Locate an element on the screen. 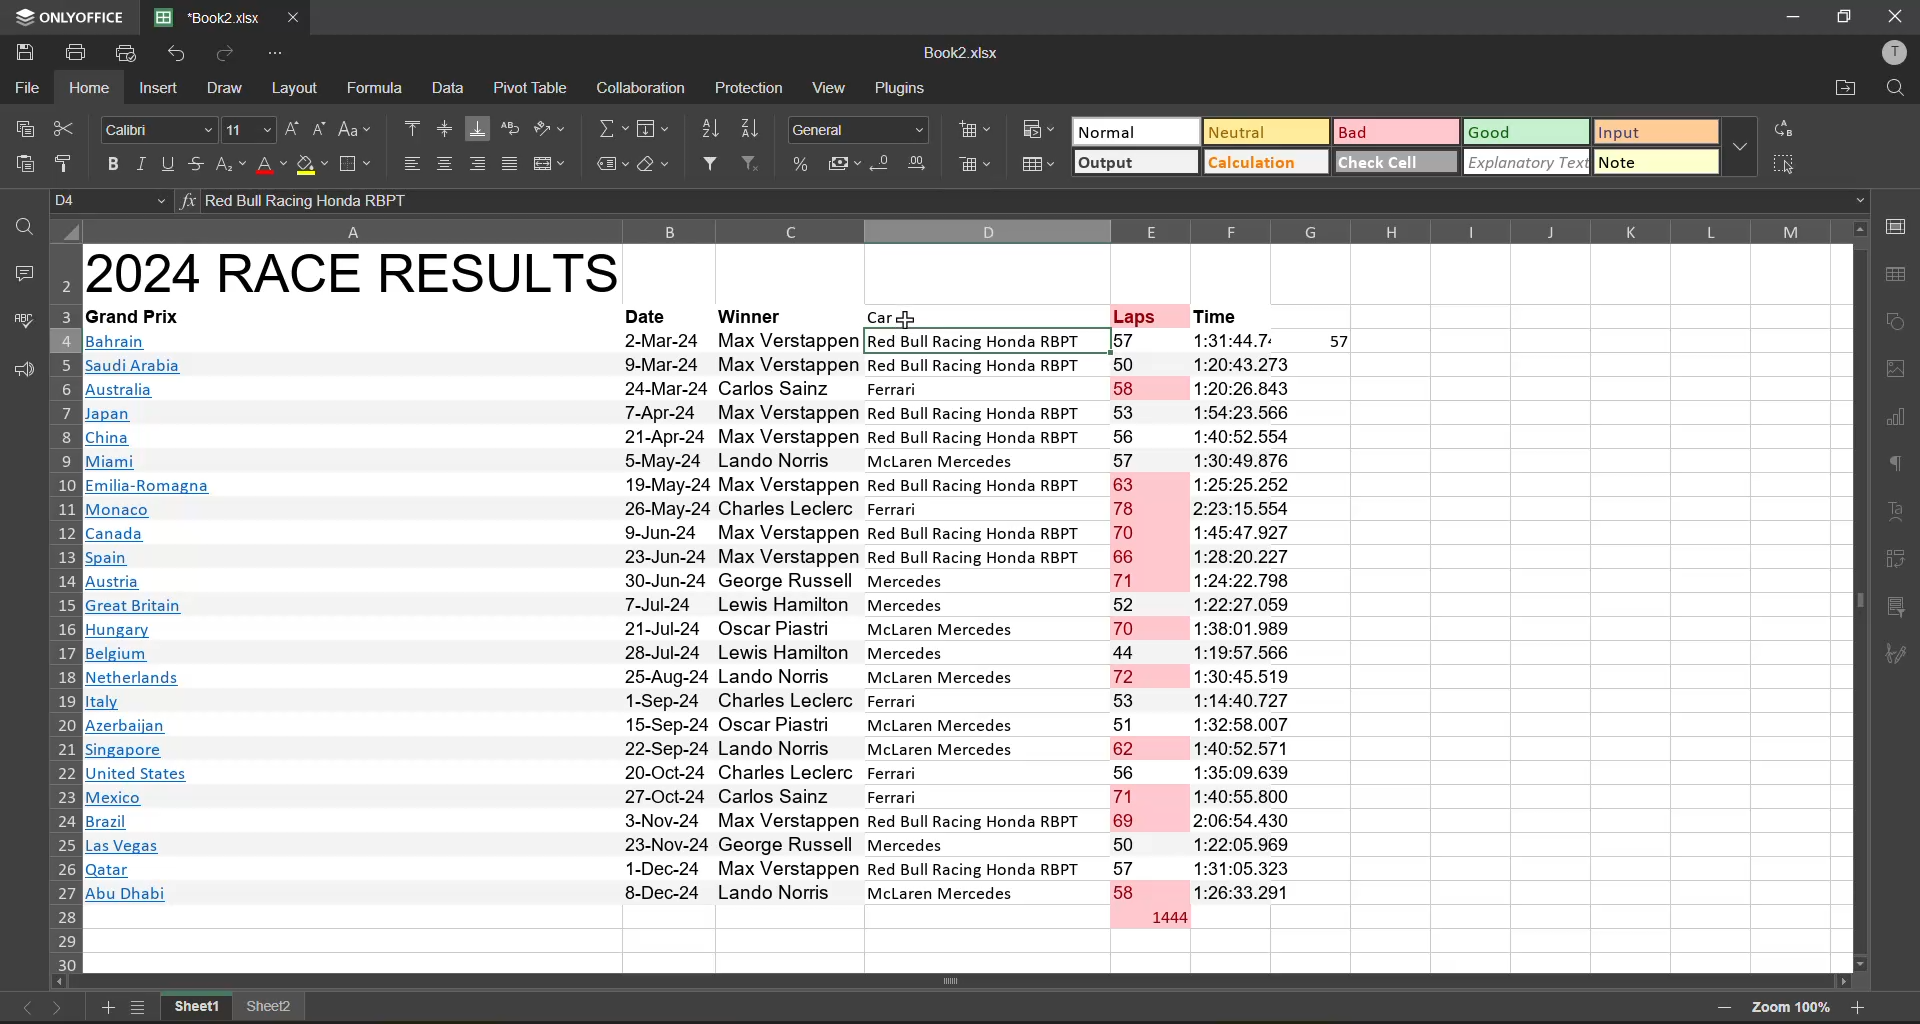  sort ascending is located at coordinates (707, 127).